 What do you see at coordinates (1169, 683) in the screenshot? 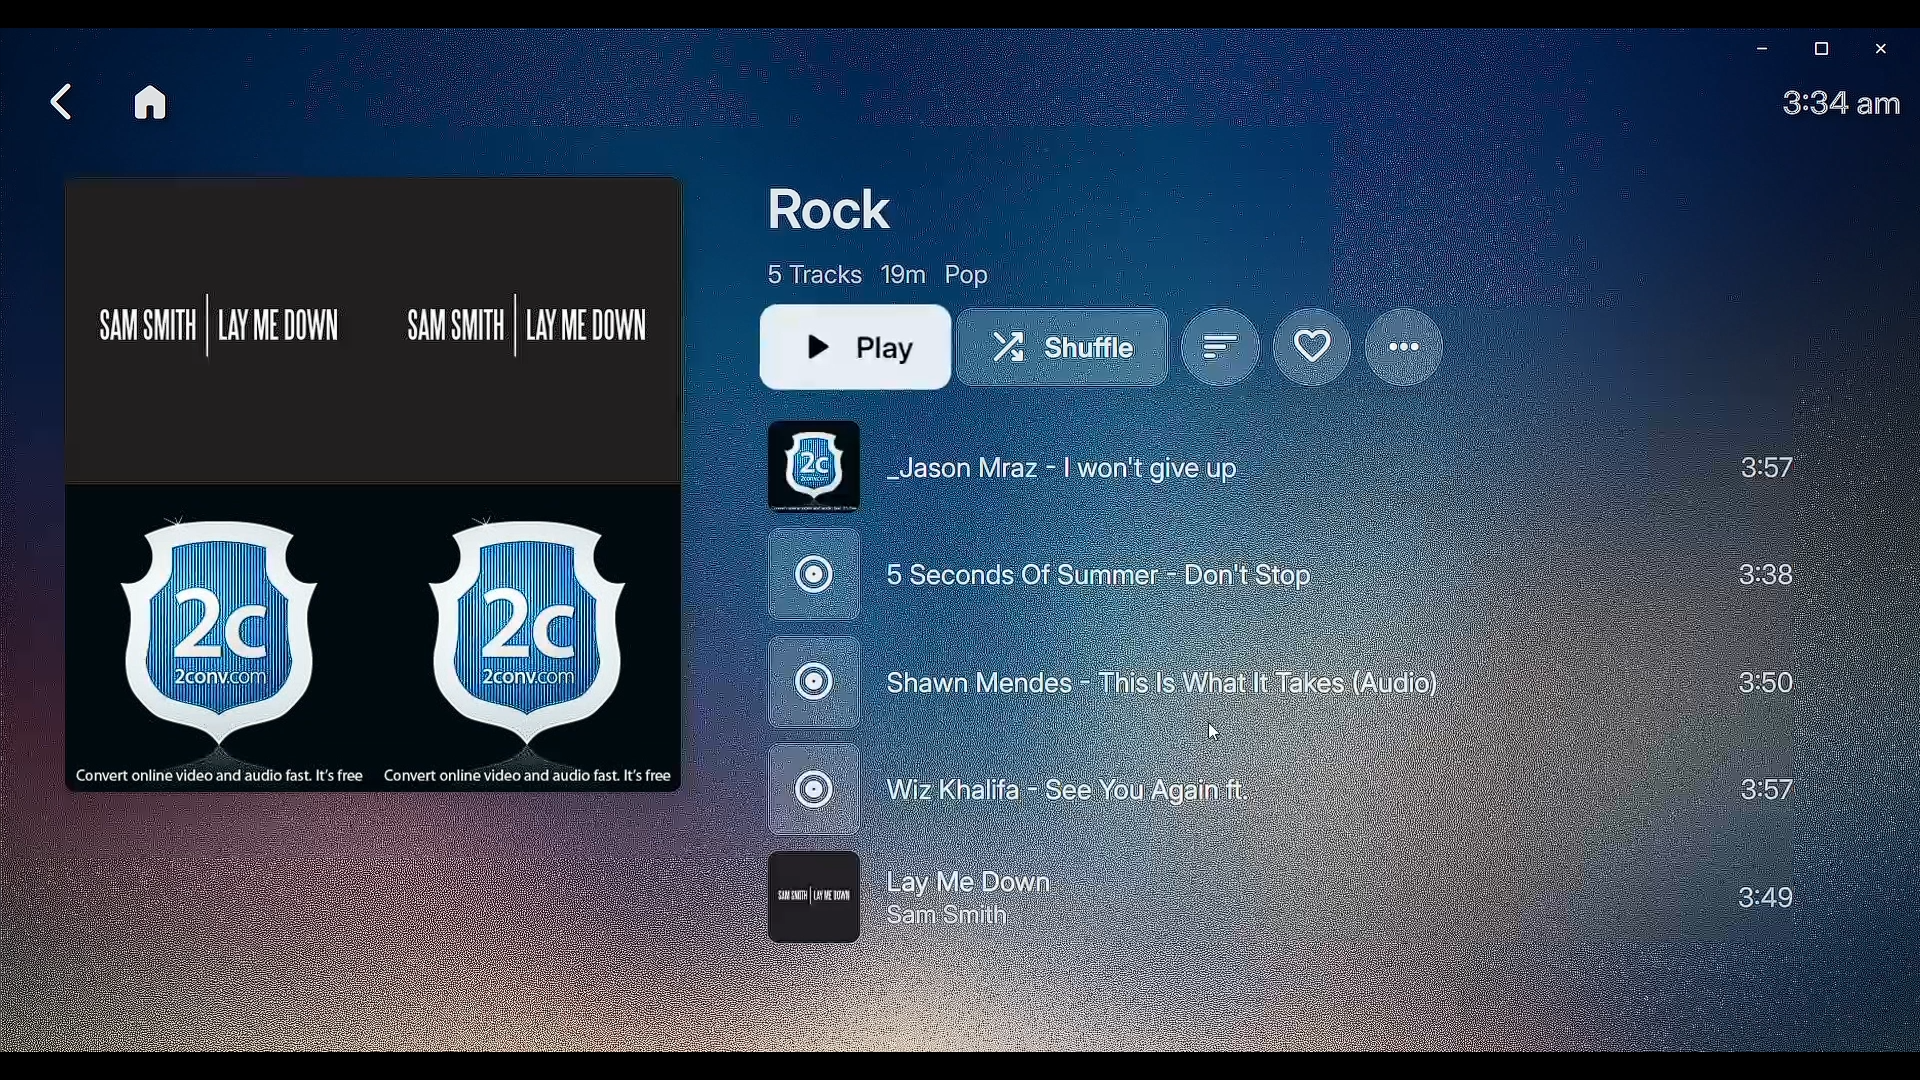
I see `Re-ordered Playlist` at bounding box center [1169, 683].